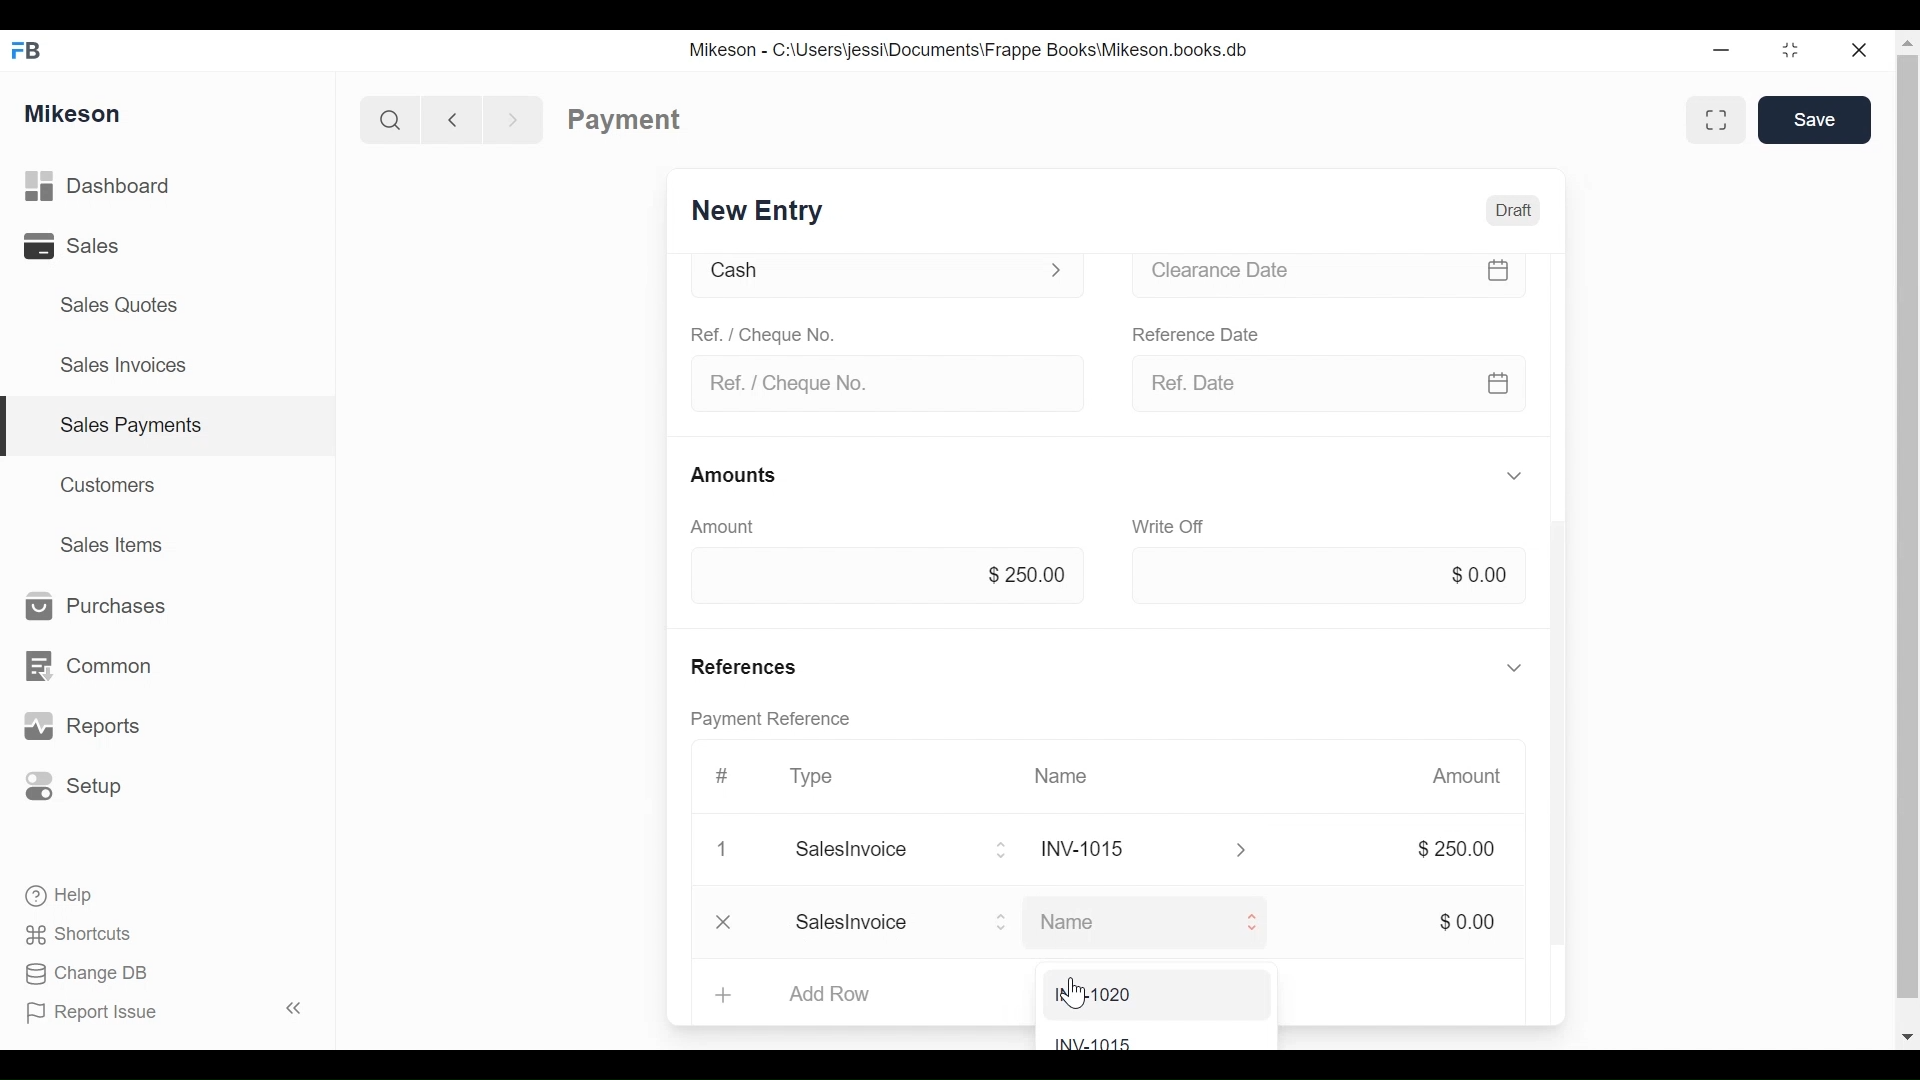 This screenshot has height=1080, width=1920. What do you see at coordinates (99, 656) in the screenshot?
I see `Common` at bounding box center [99, 656].